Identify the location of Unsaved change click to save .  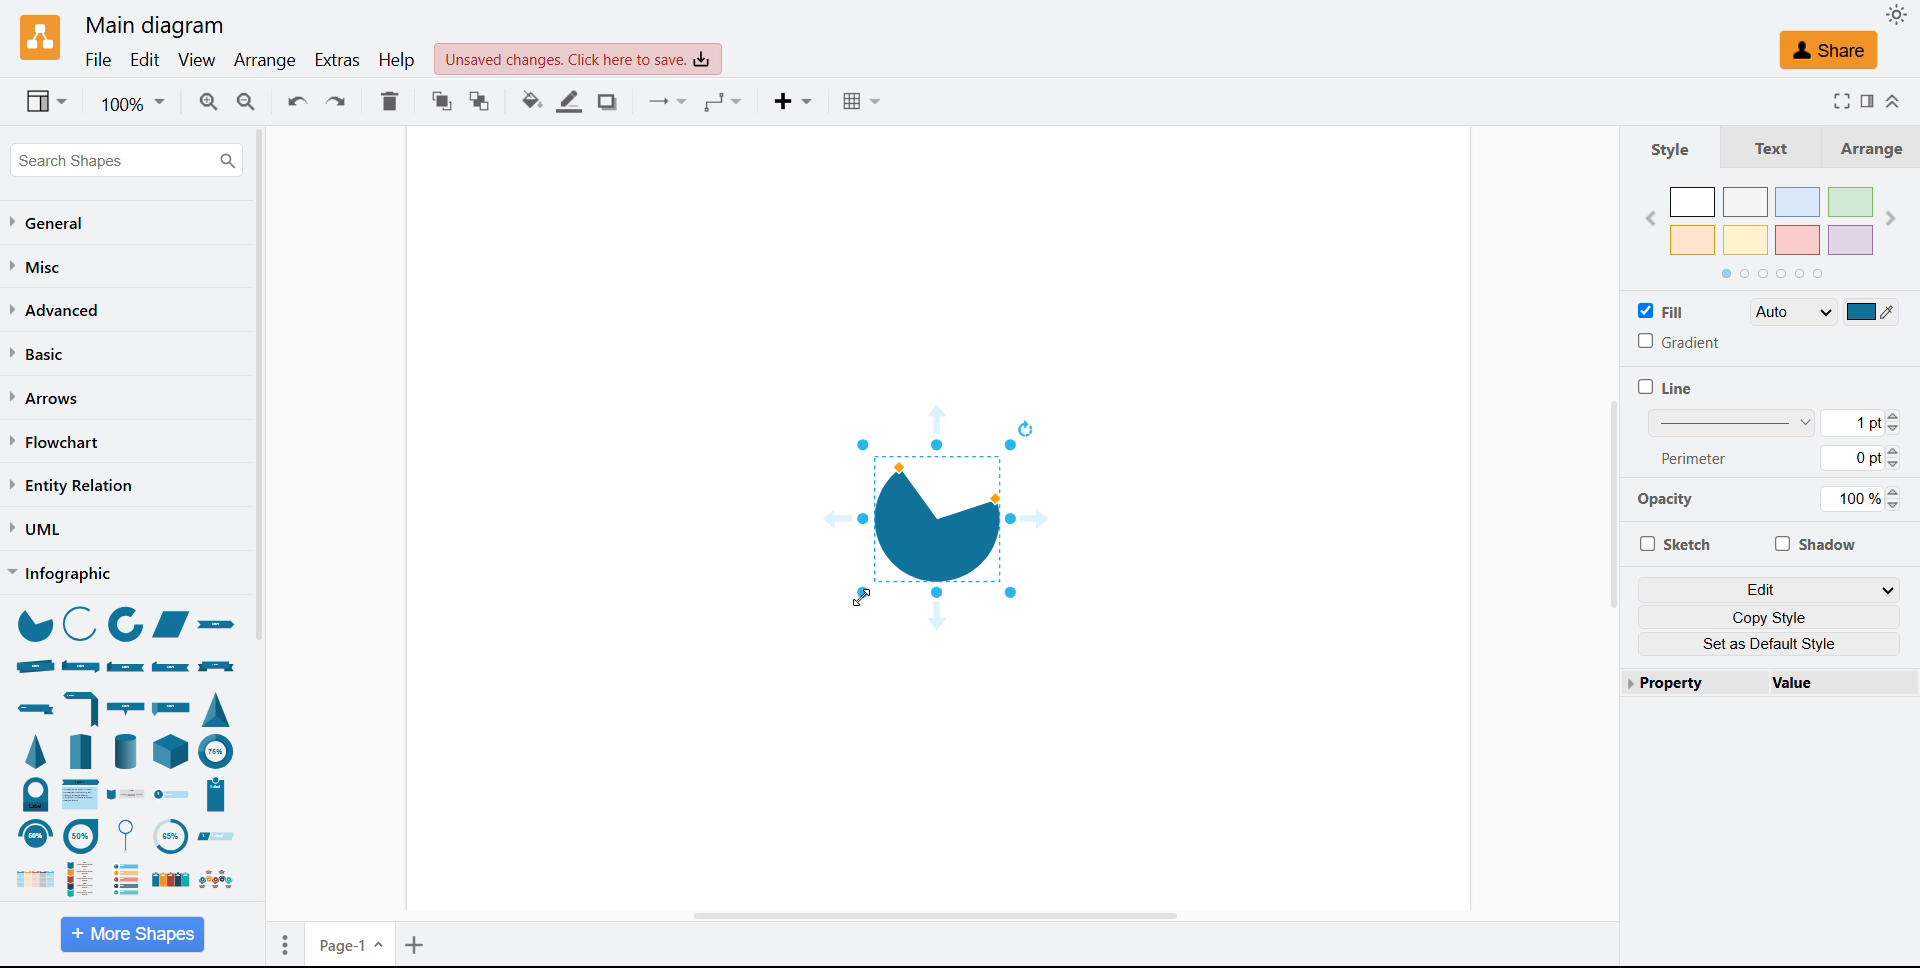
(578, 59).